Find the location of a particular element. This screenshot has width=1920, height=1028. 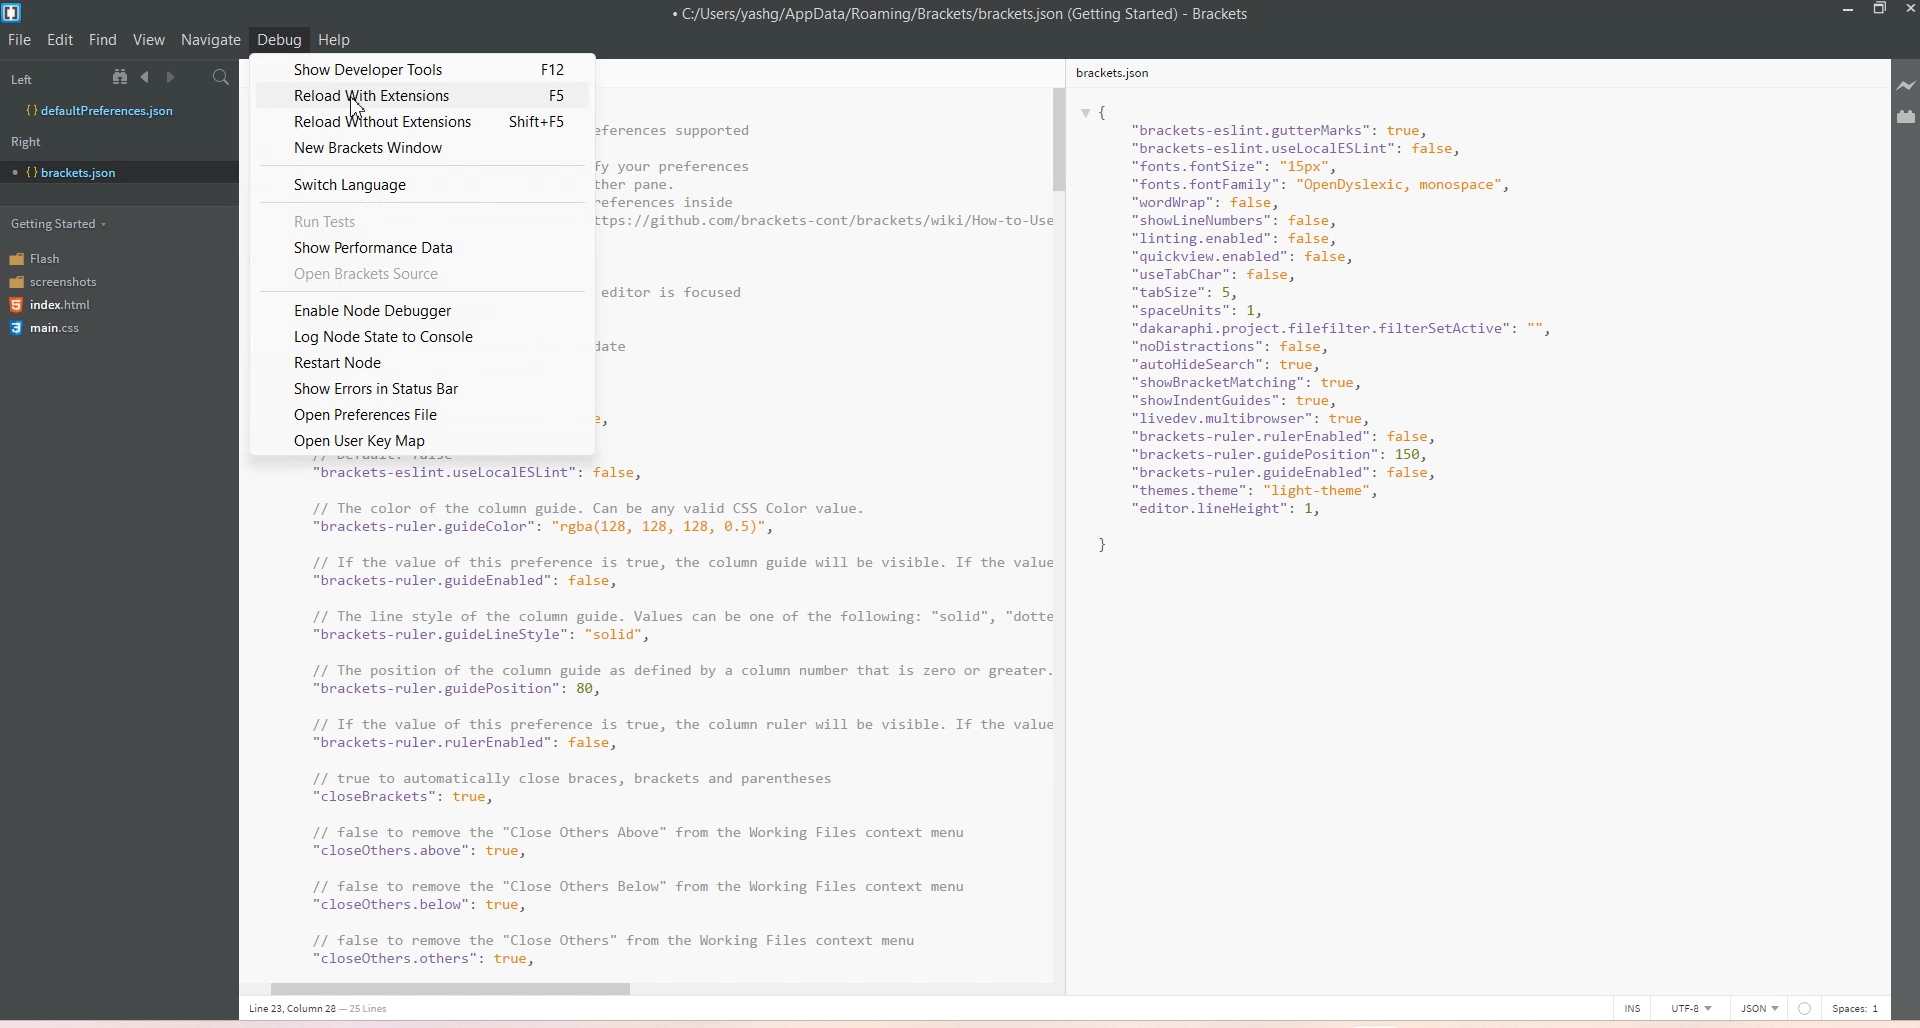

View is located at coordinates (149, 40).